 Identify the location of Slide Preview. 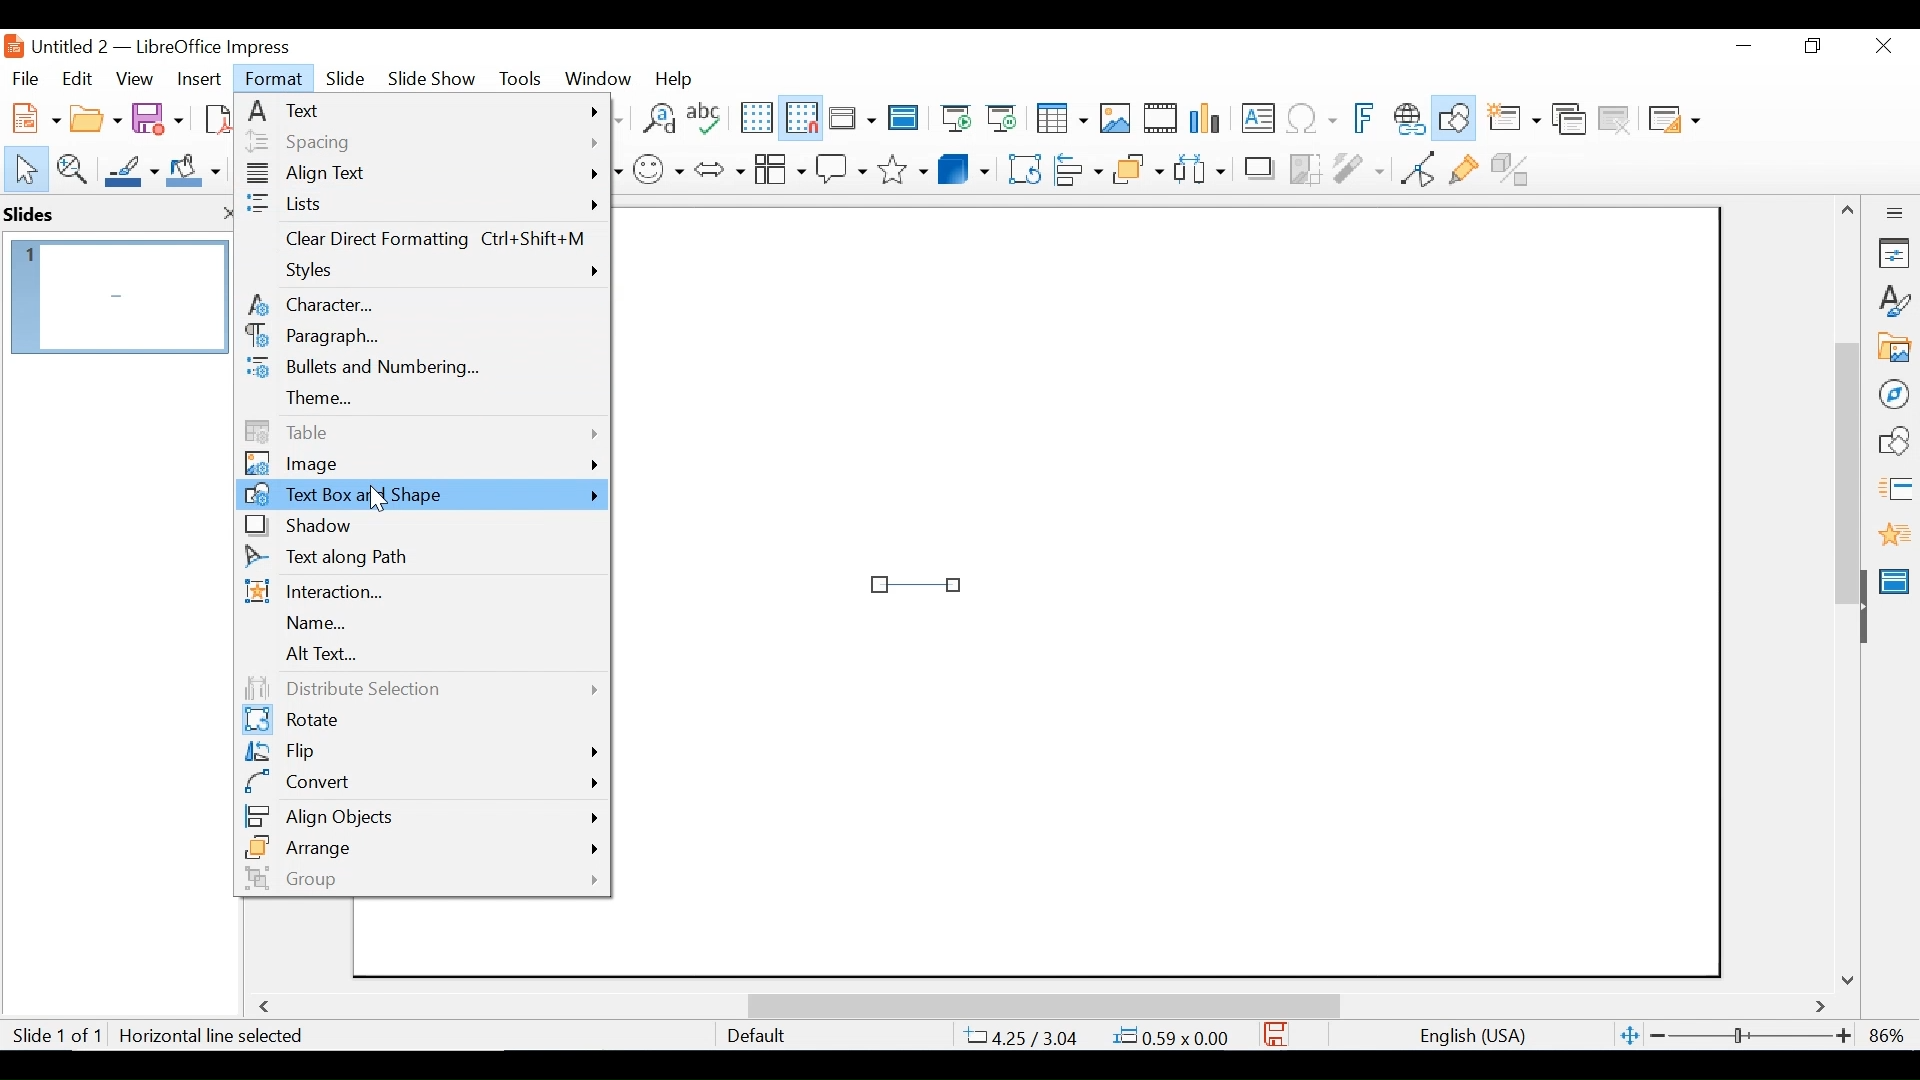
(117, 296).